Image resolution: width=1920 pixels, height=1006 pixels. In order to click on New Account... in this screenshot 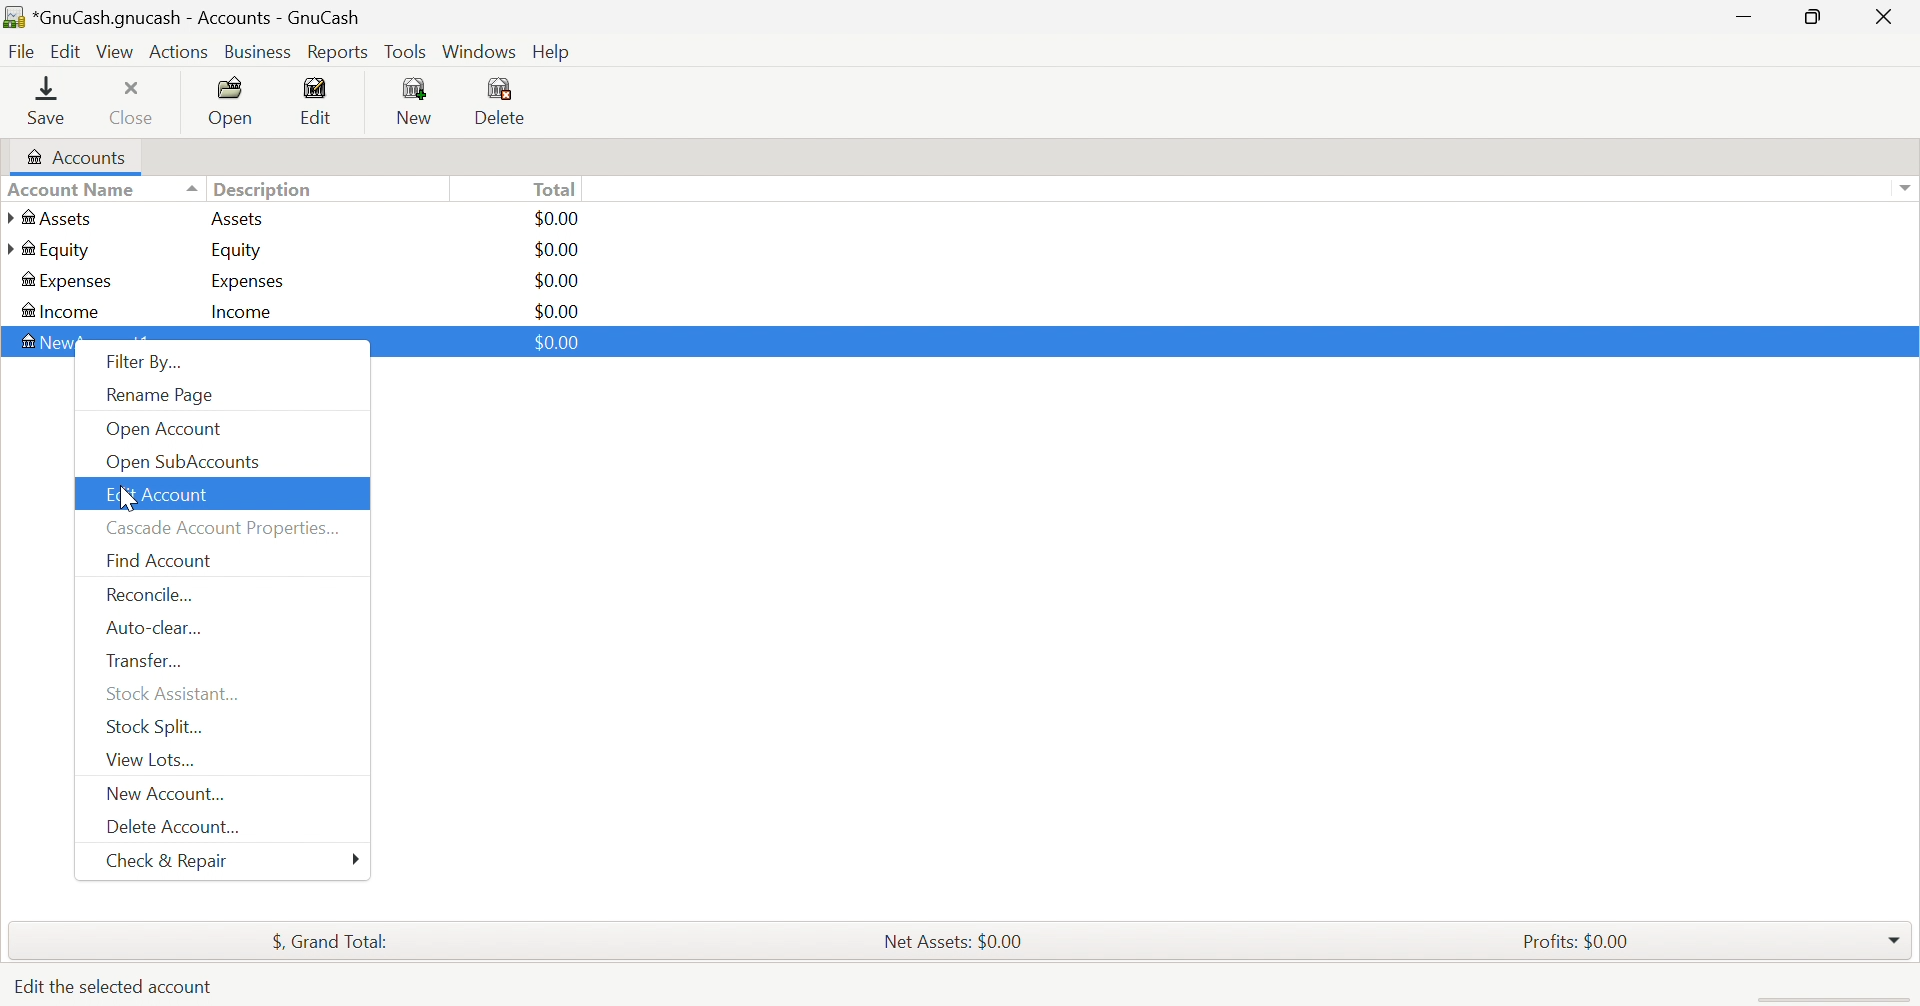, I will do `click(166, 793)`.